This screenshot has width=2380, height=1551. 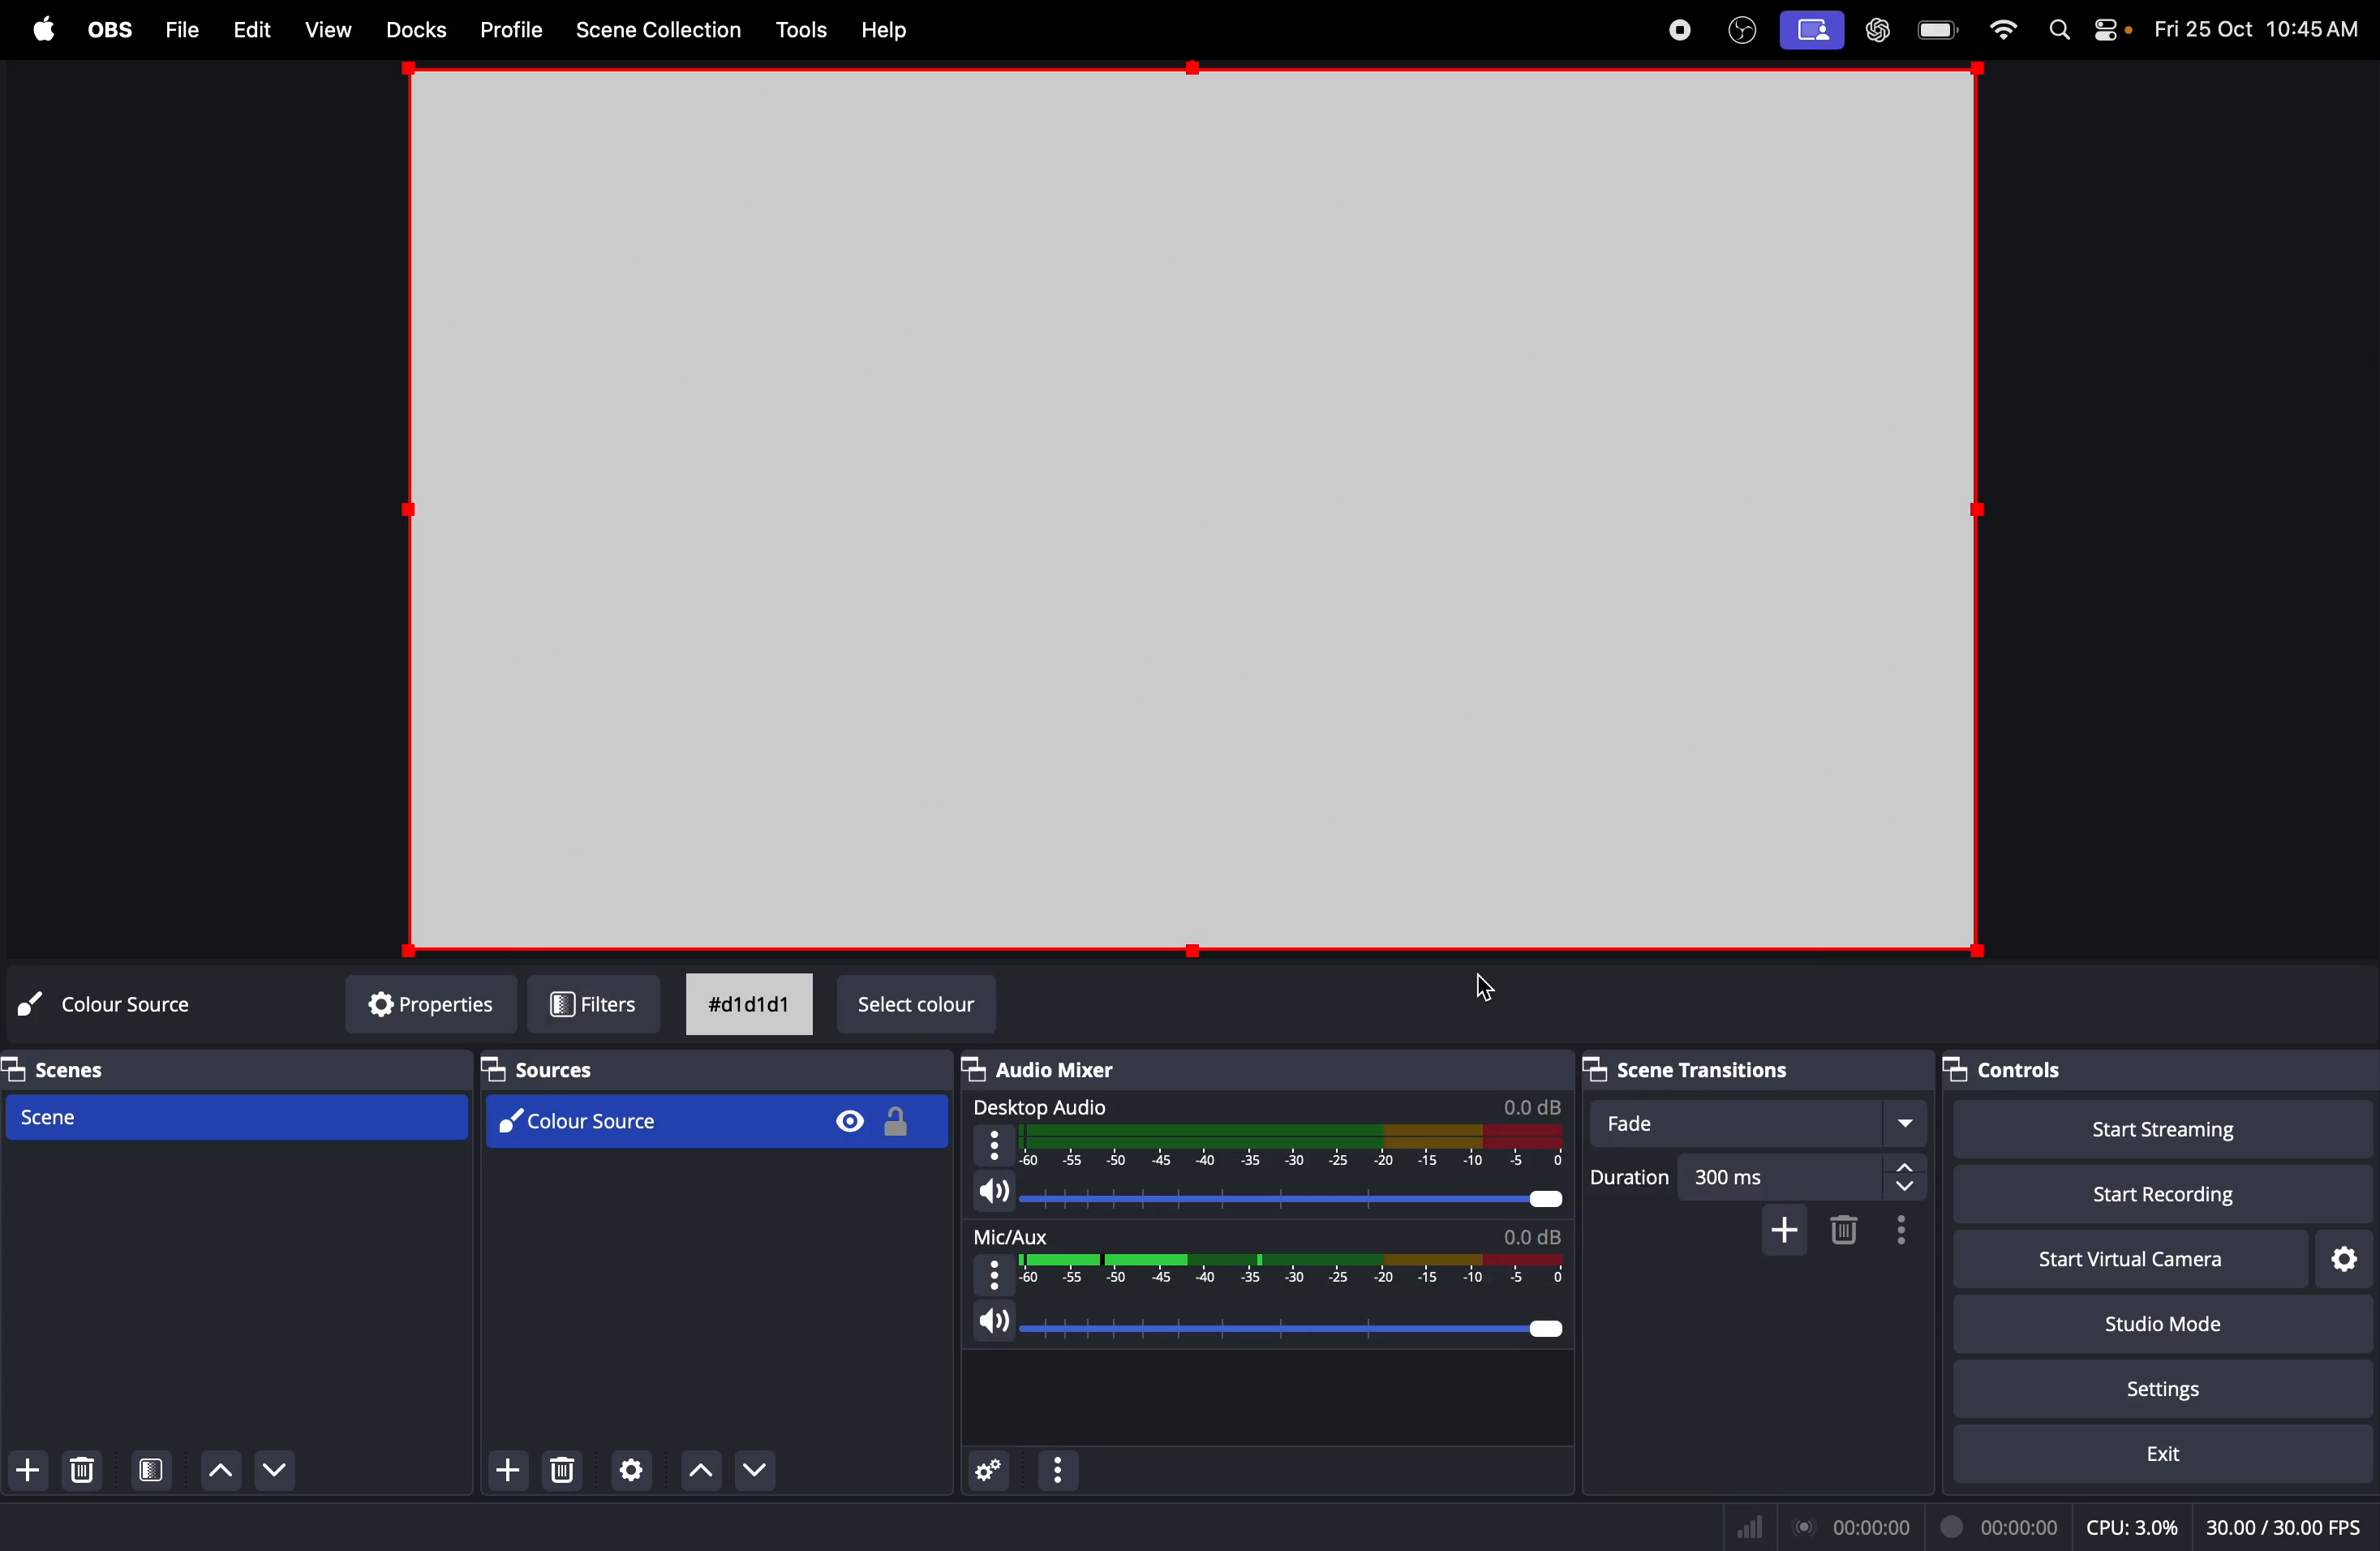 I want to click on apple widgets, so click(x=2108, y=30).